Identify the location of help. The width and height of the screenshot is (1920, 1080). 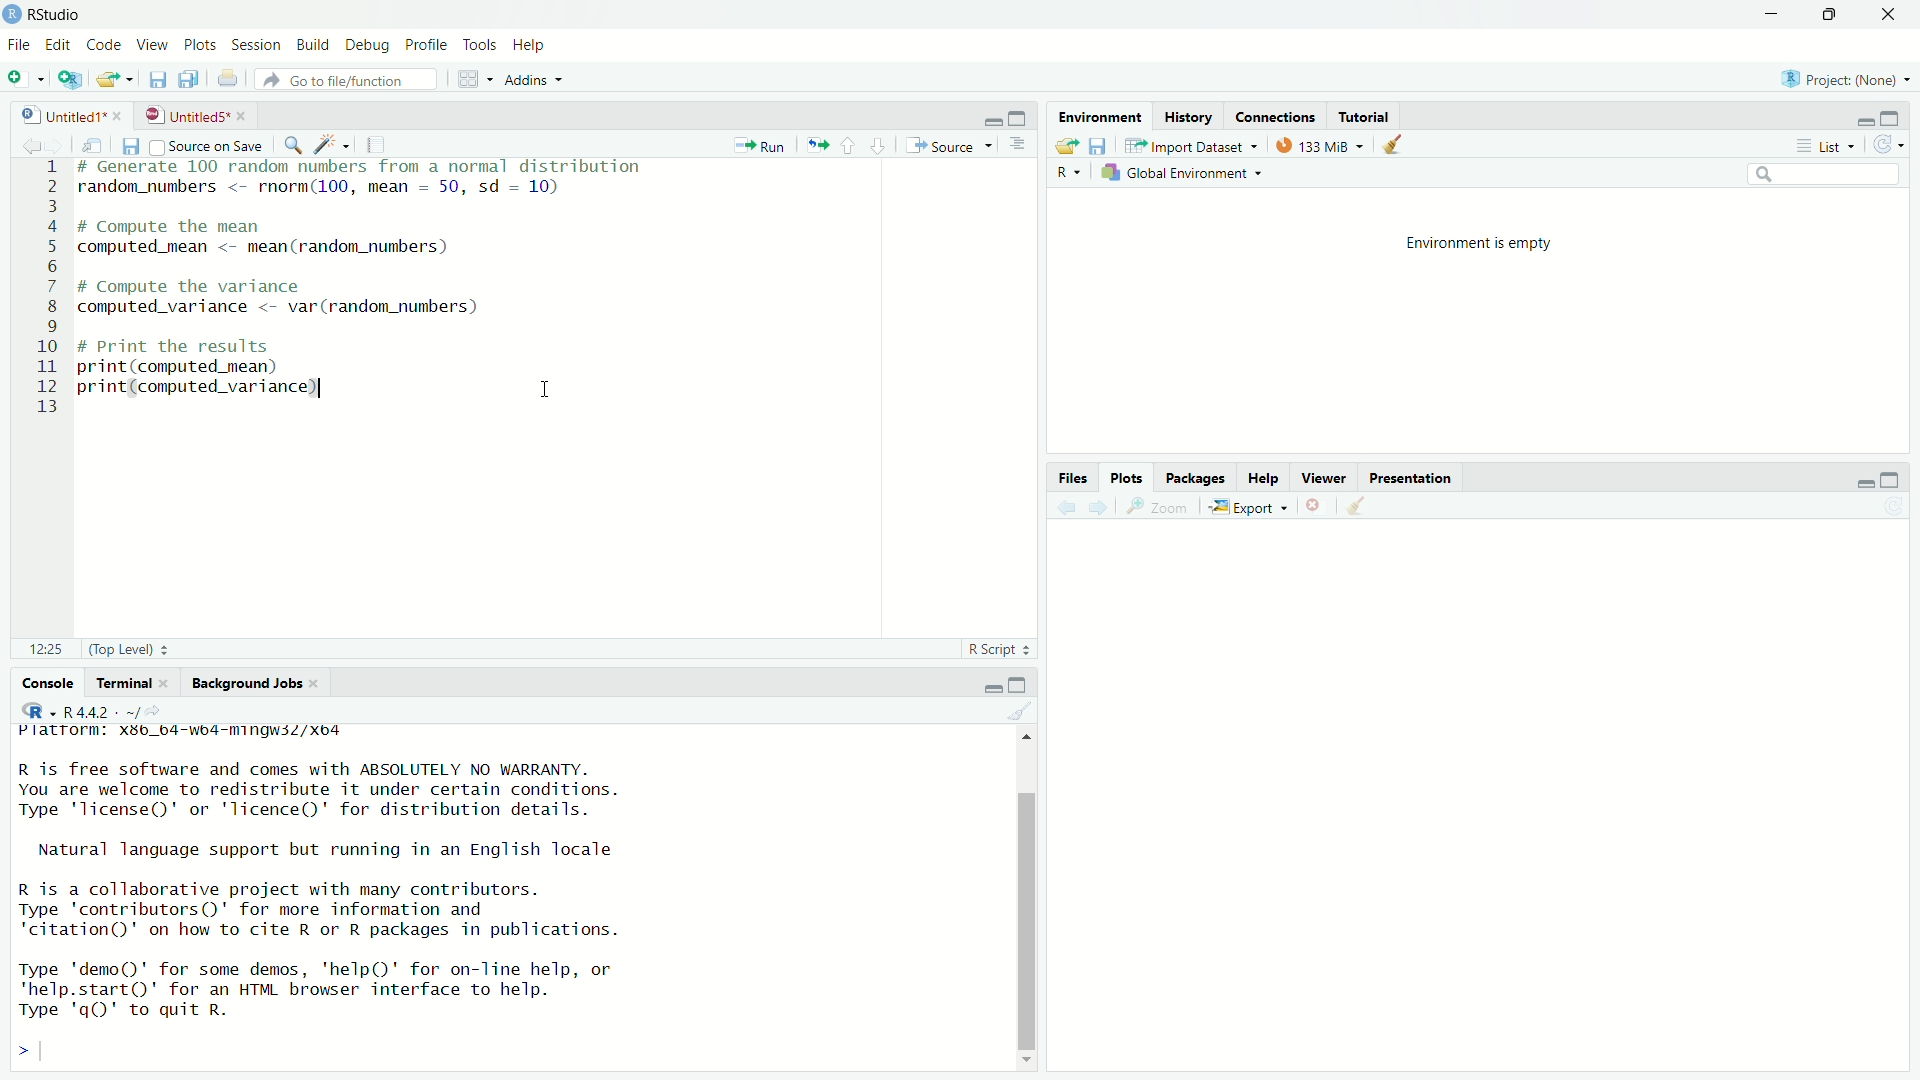
(527, 44).